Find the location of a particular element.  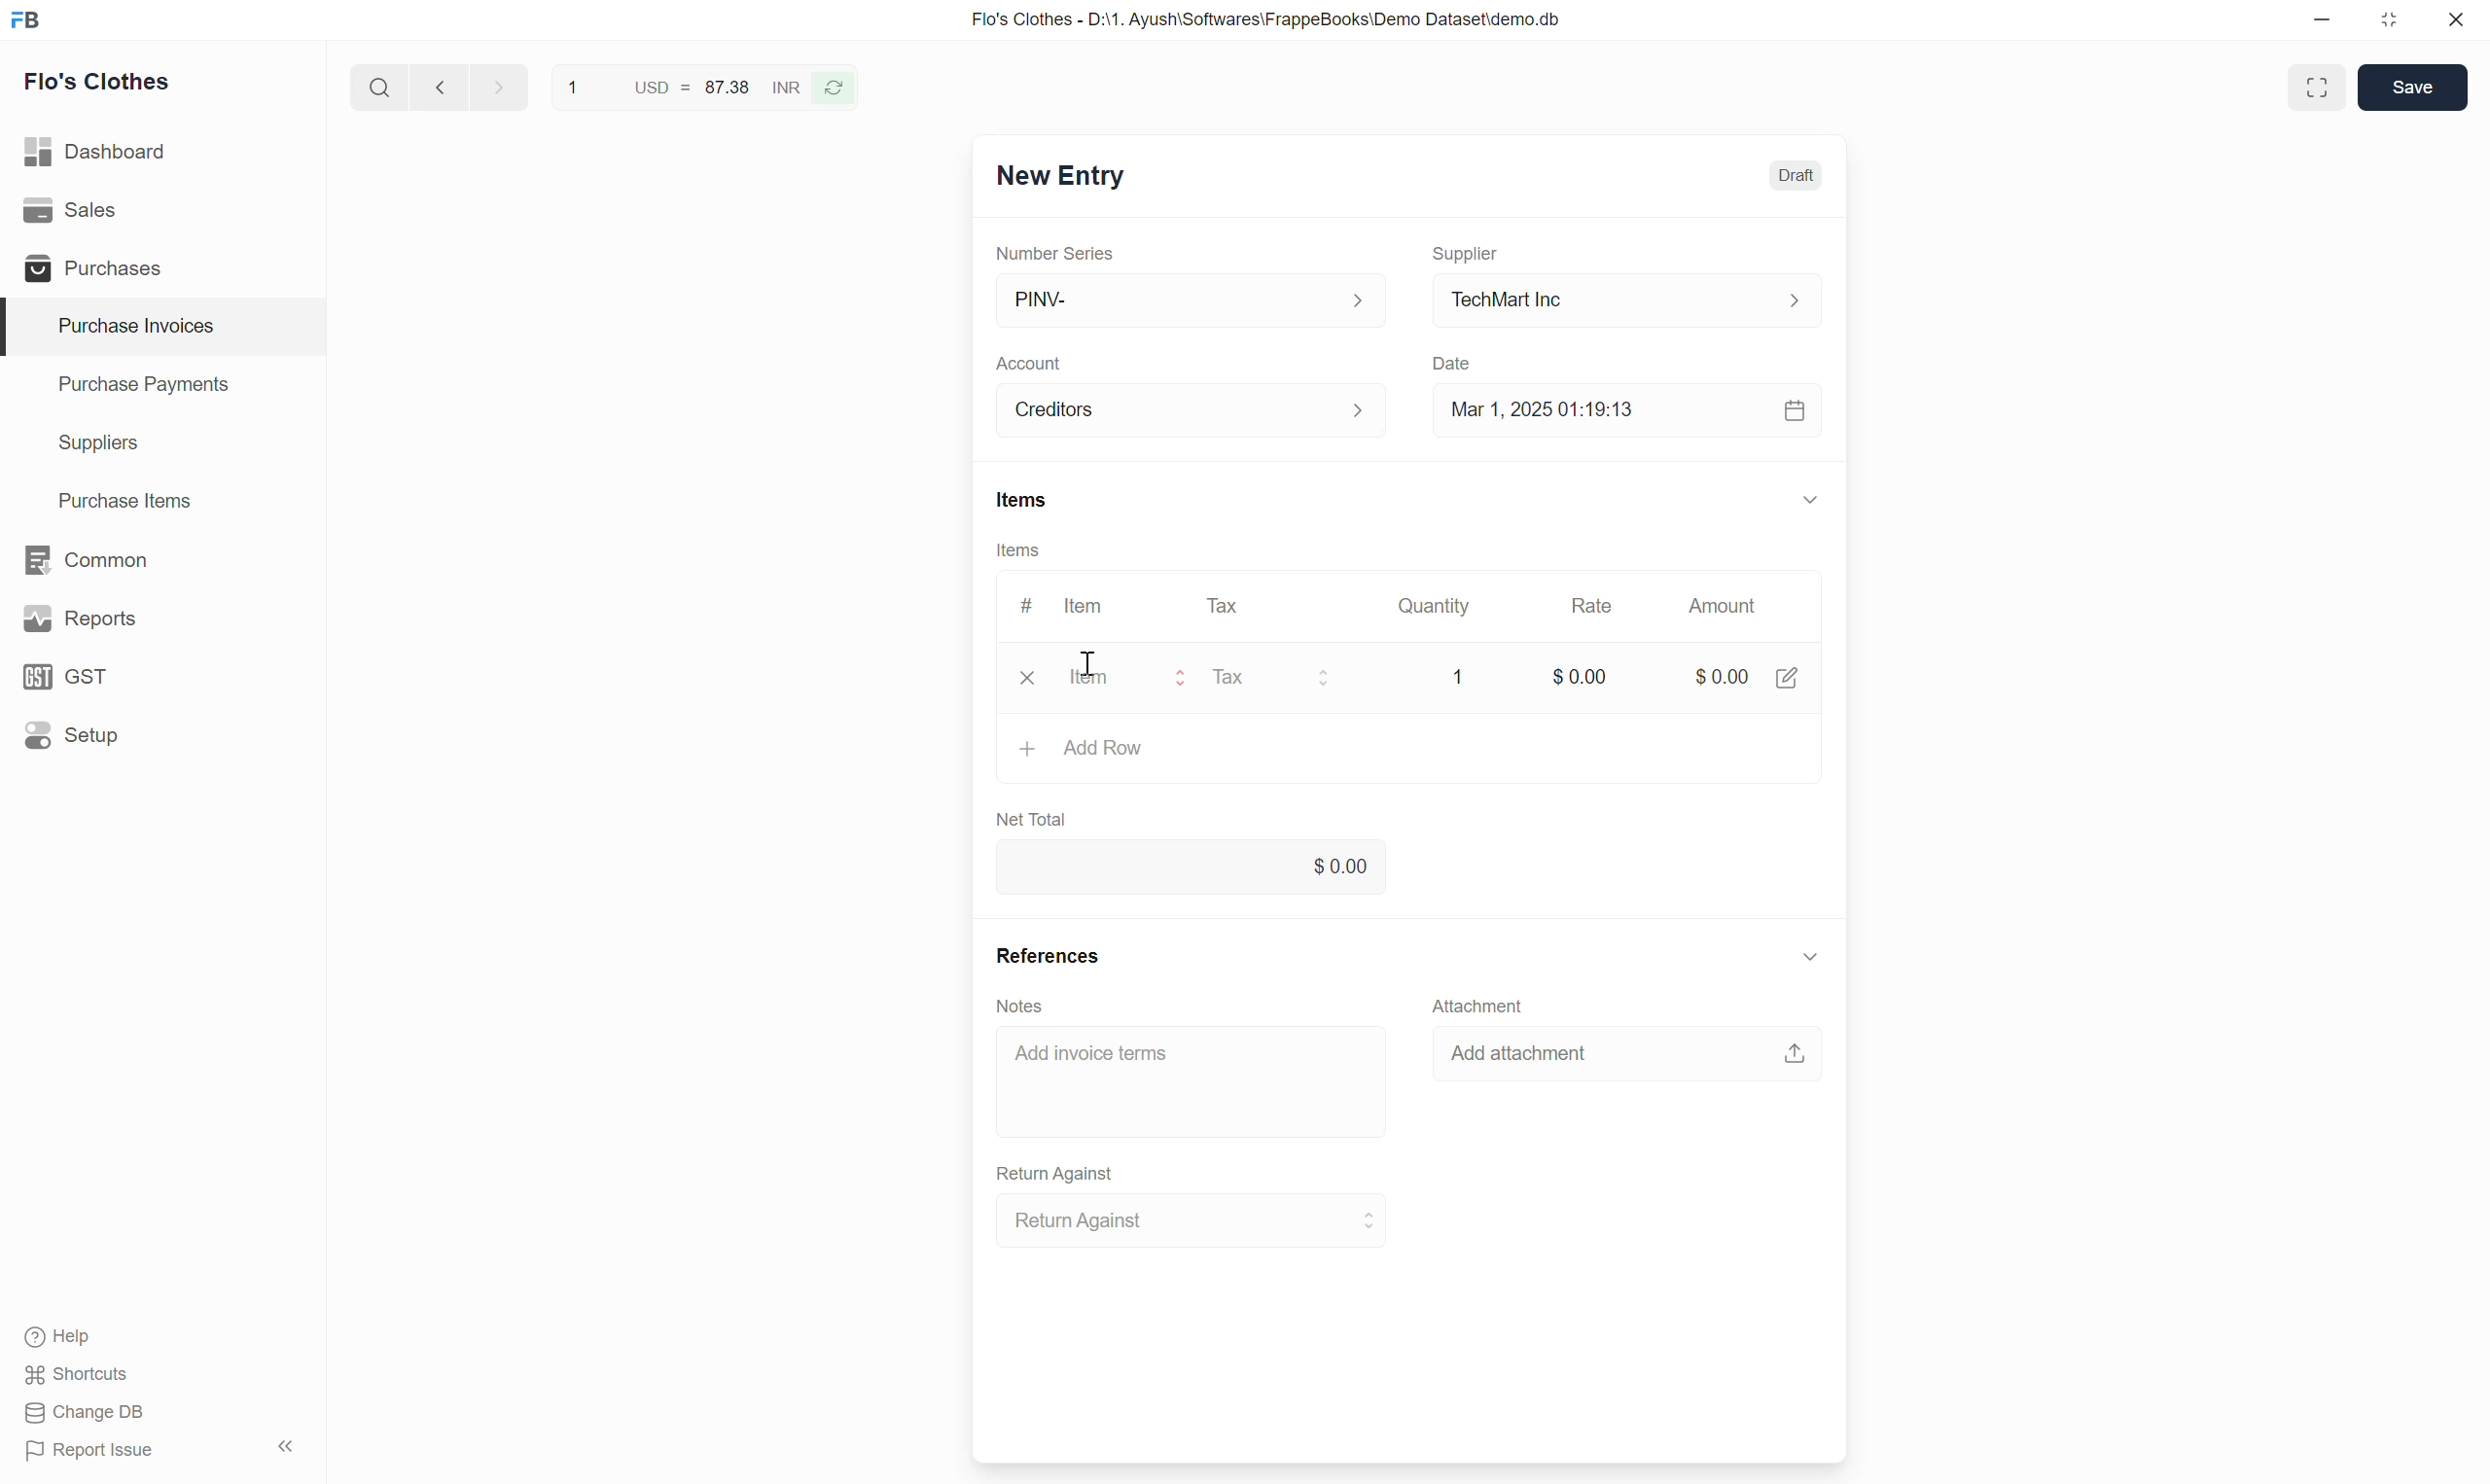

$0.00 is located at coordinates (1189, 869).